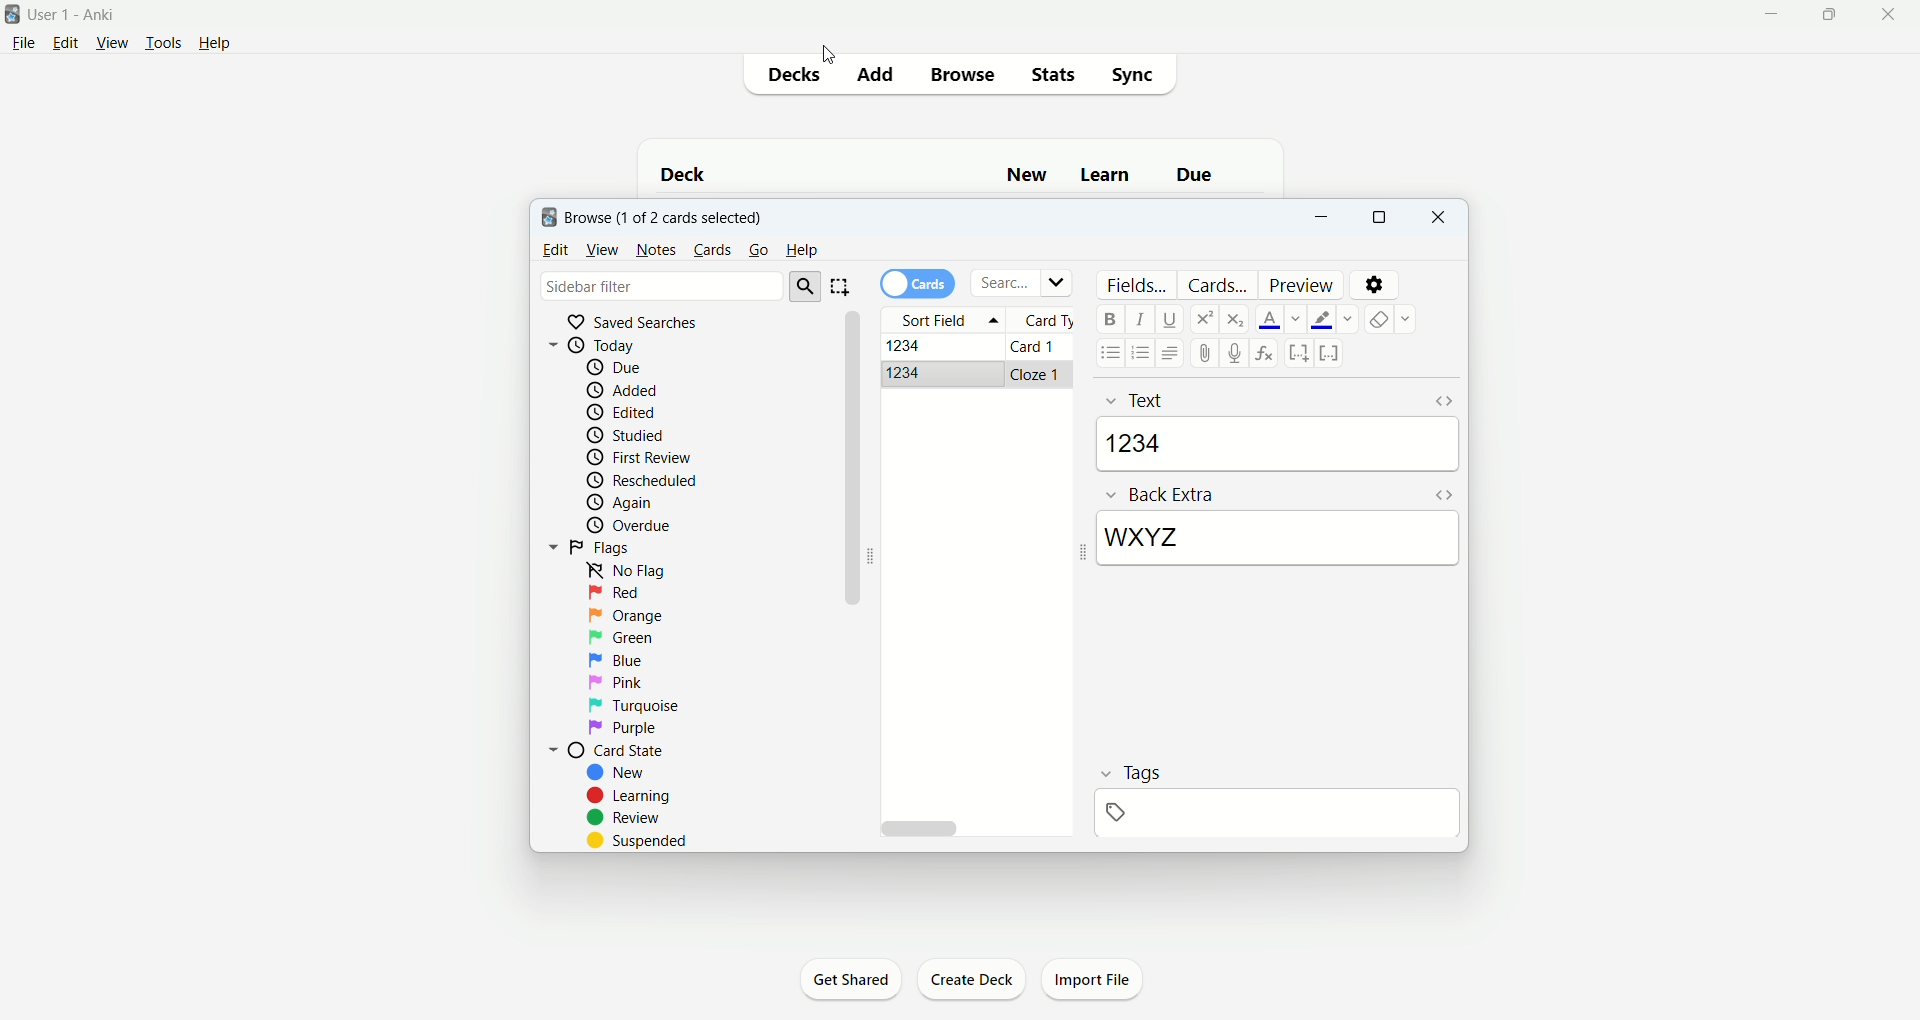 Image resolution: width=1920 pixels, height=1020 pixels. Describe the element at coordinates (165, 48) in the screenshot. I see `tools` at that location.